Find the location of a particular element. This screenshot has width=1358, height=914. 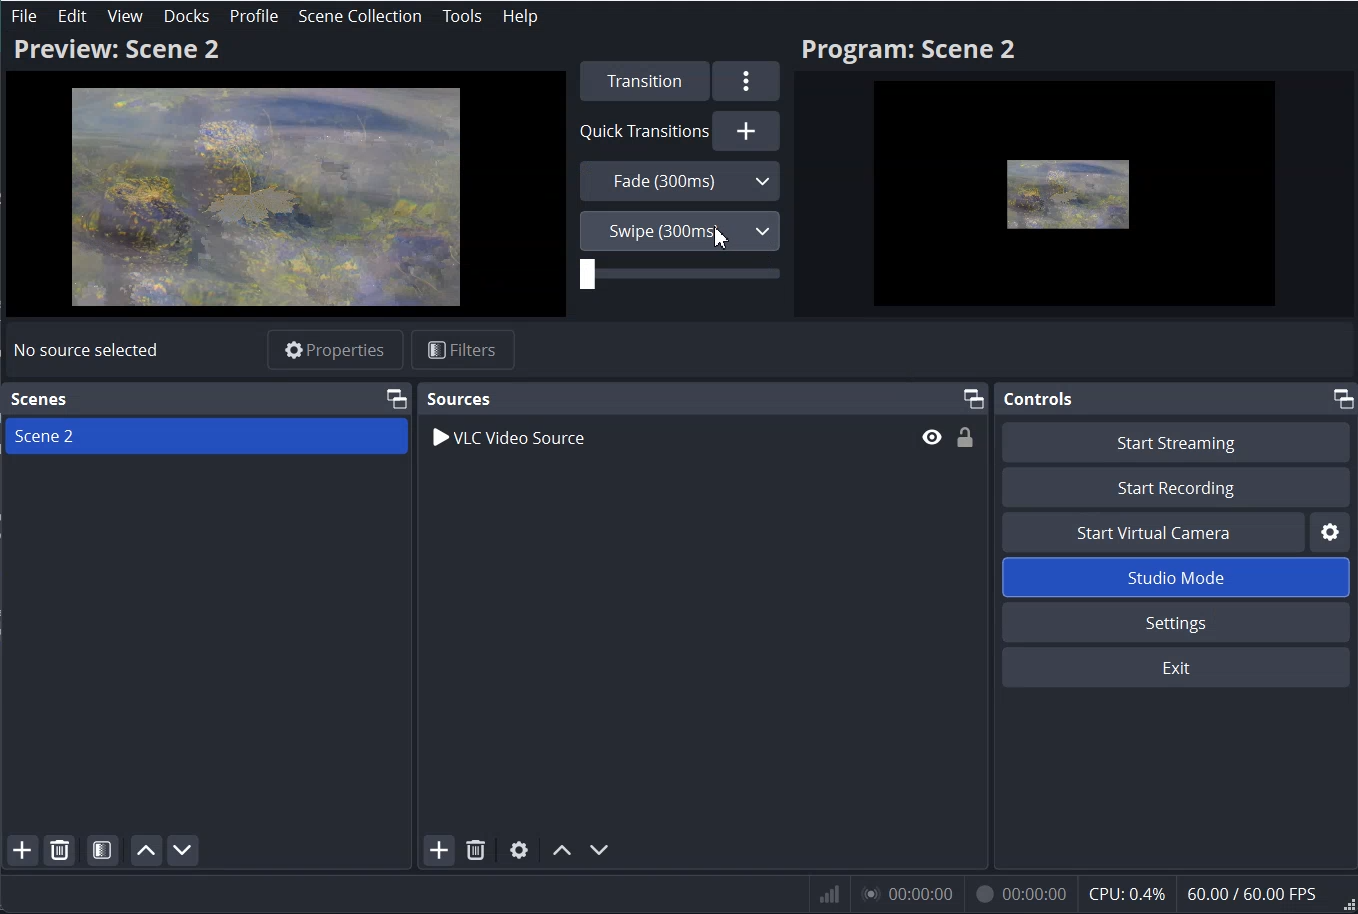

Open Source Properties is located at coordinates (520, 849).